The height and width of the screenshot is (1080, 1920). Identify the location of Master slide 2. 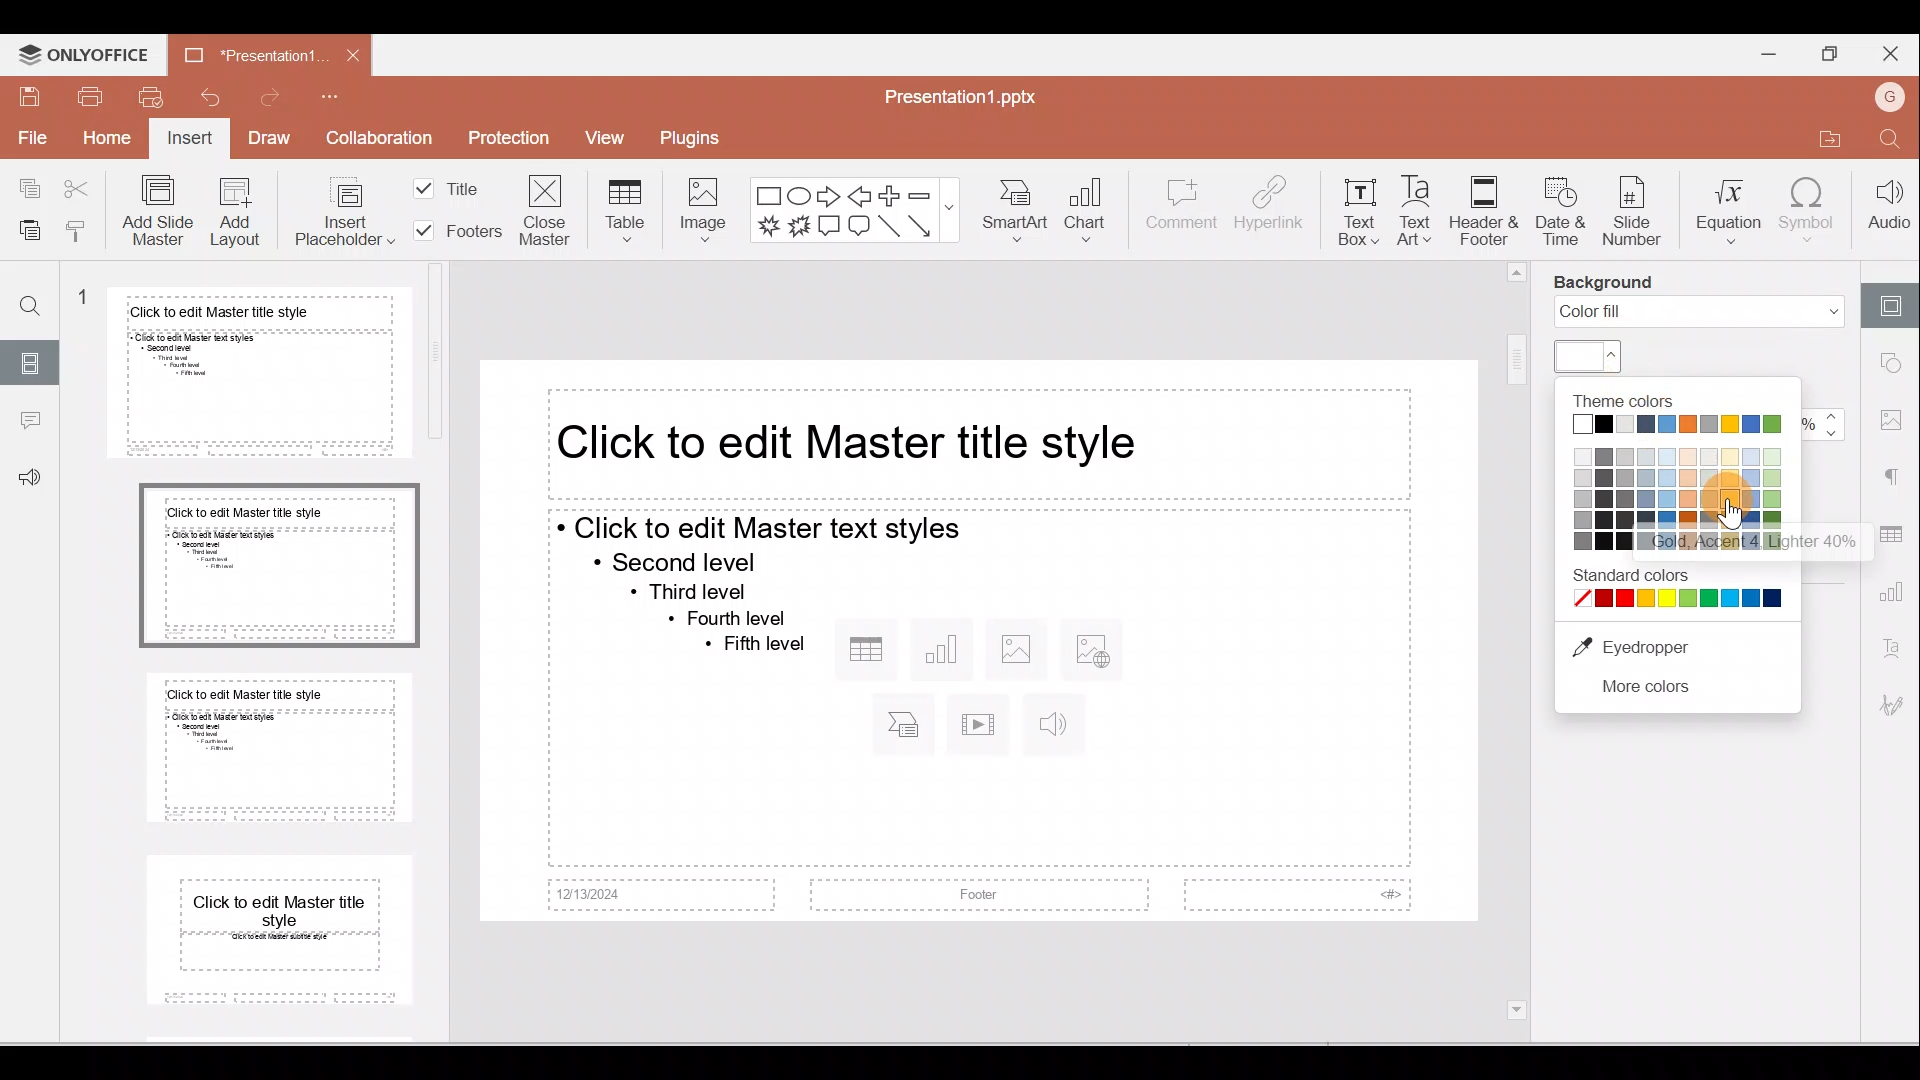
(281, 565).